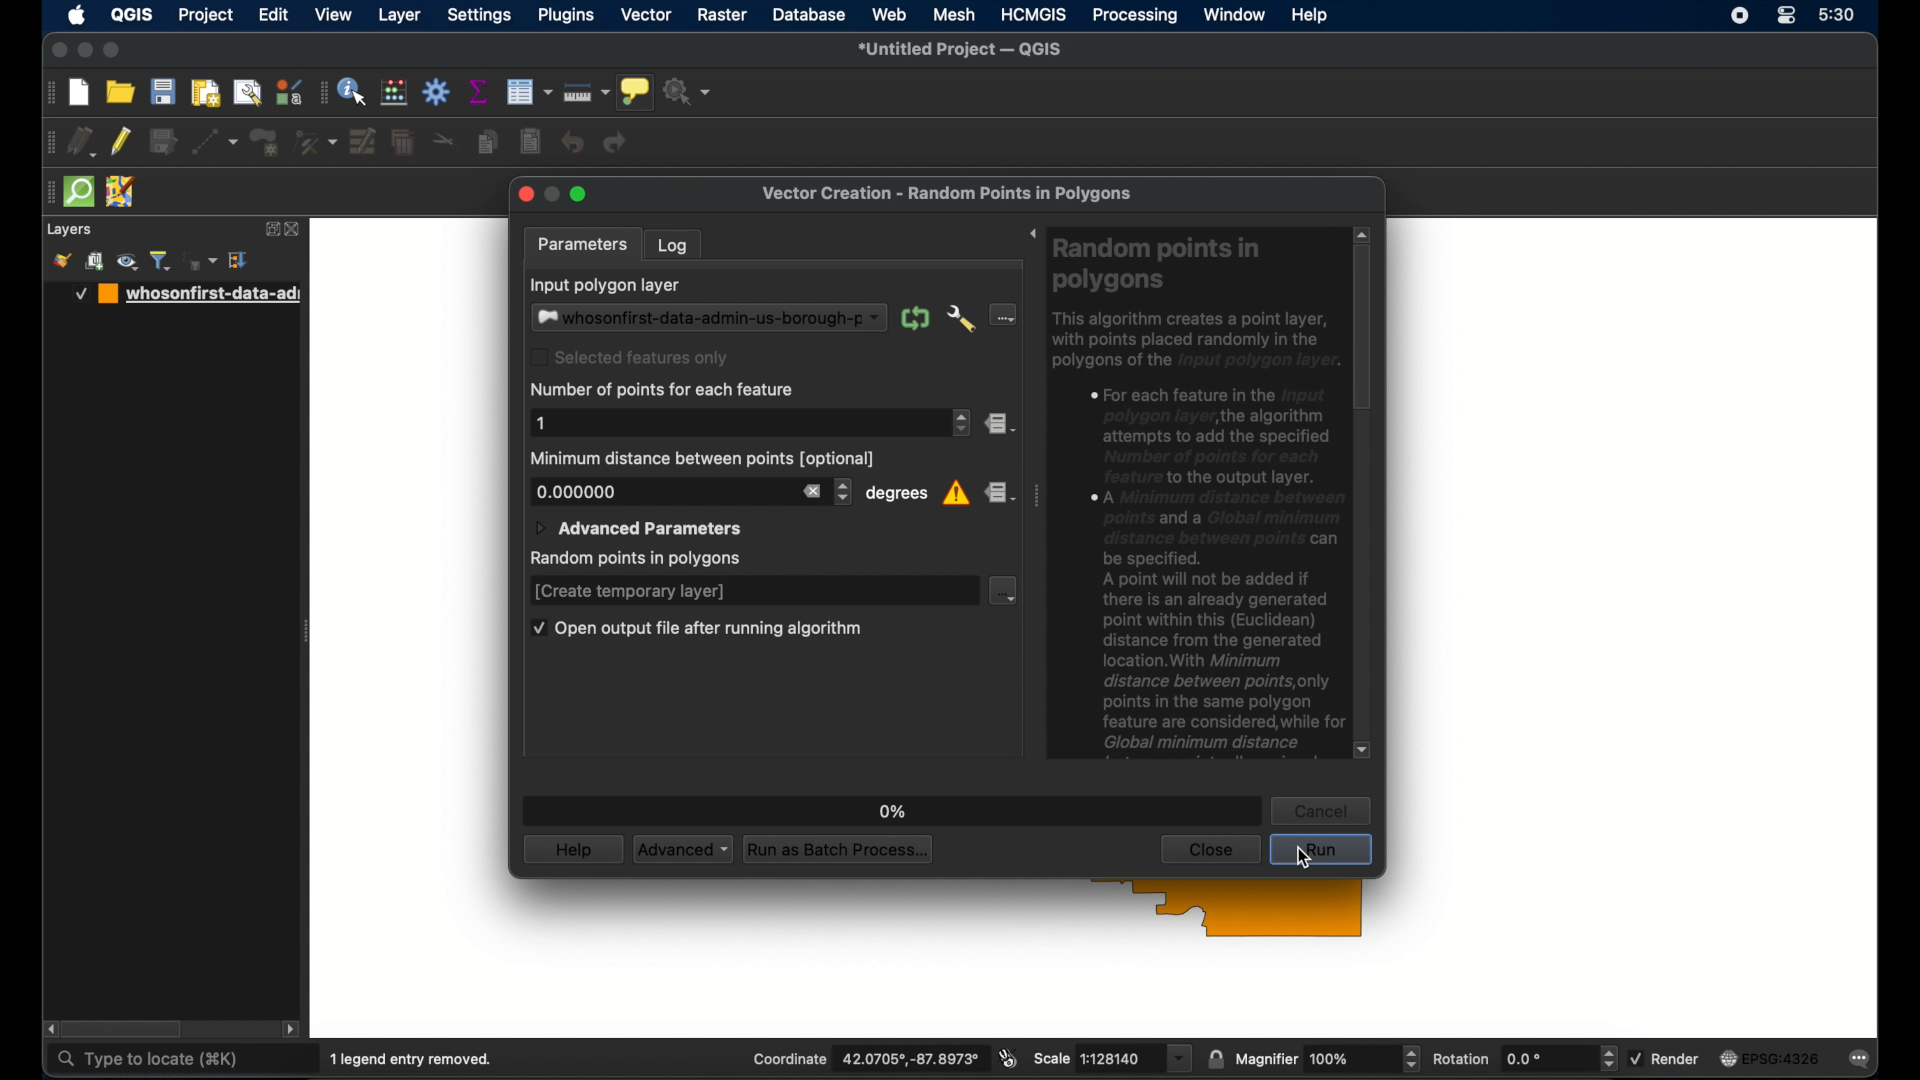  Describe the element at coordinates (49, 1029) in the screenshot. I see `scroll left arrow` at that location.